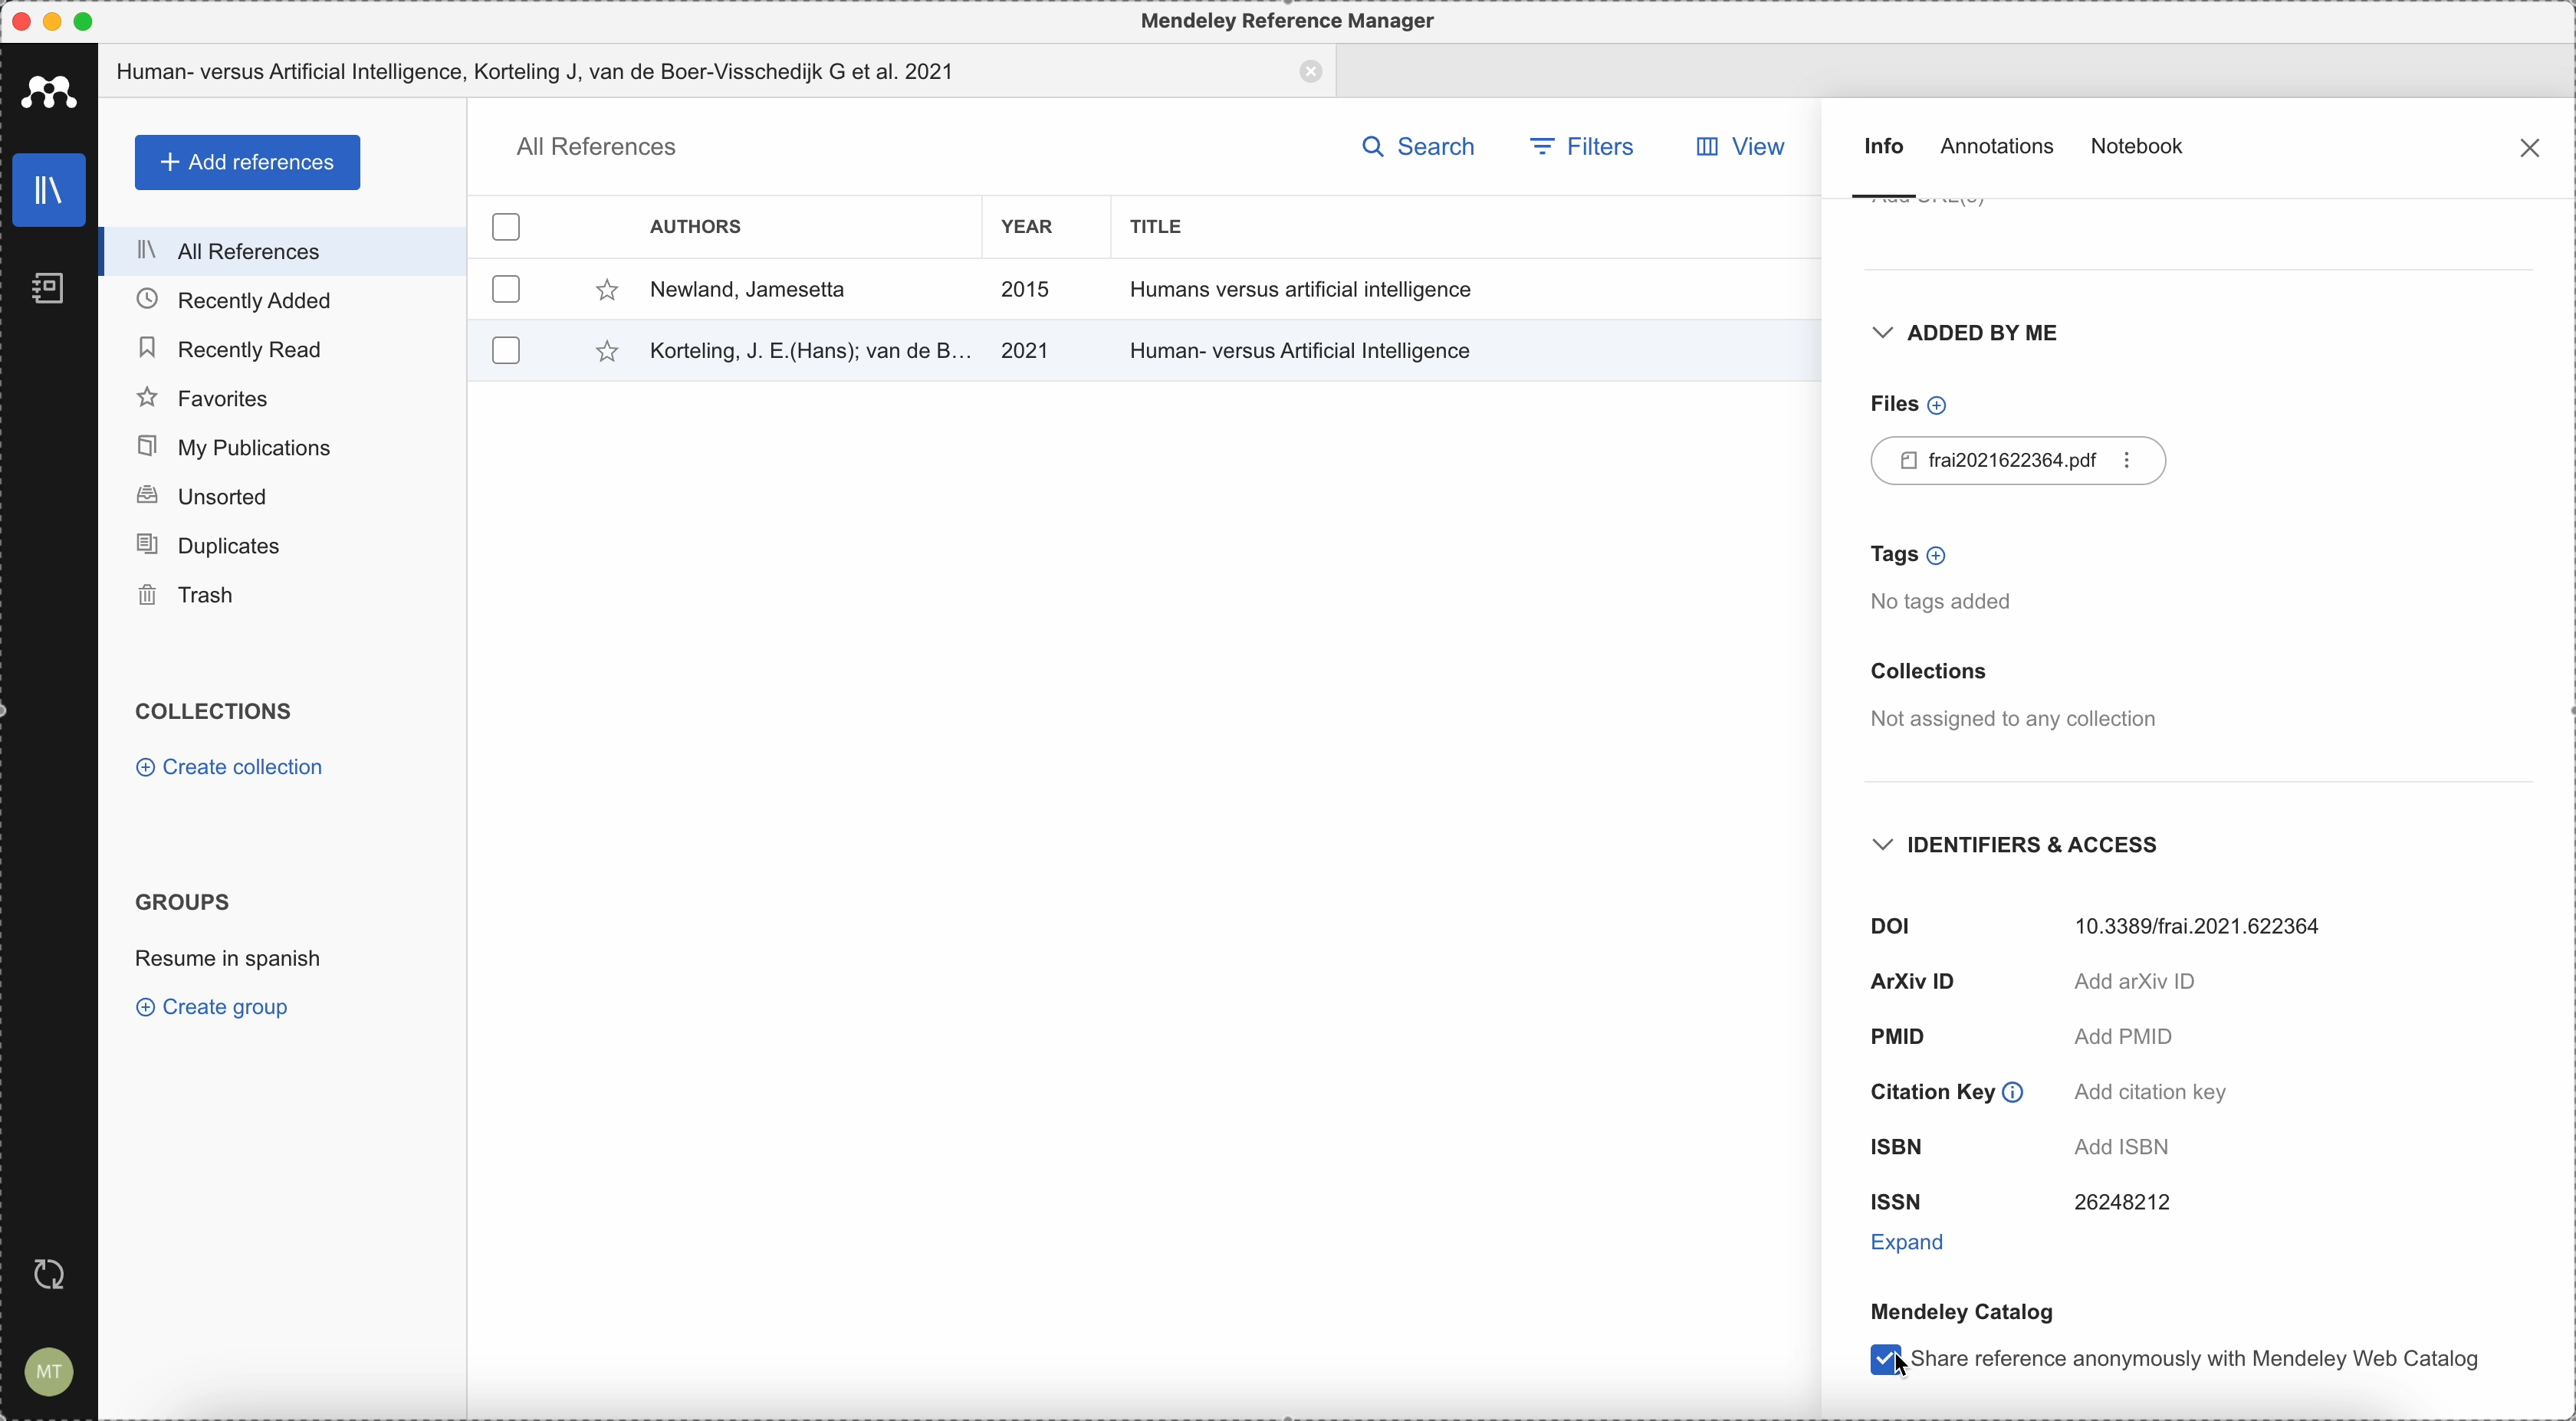  I want to click on all references, so click(288, 251).